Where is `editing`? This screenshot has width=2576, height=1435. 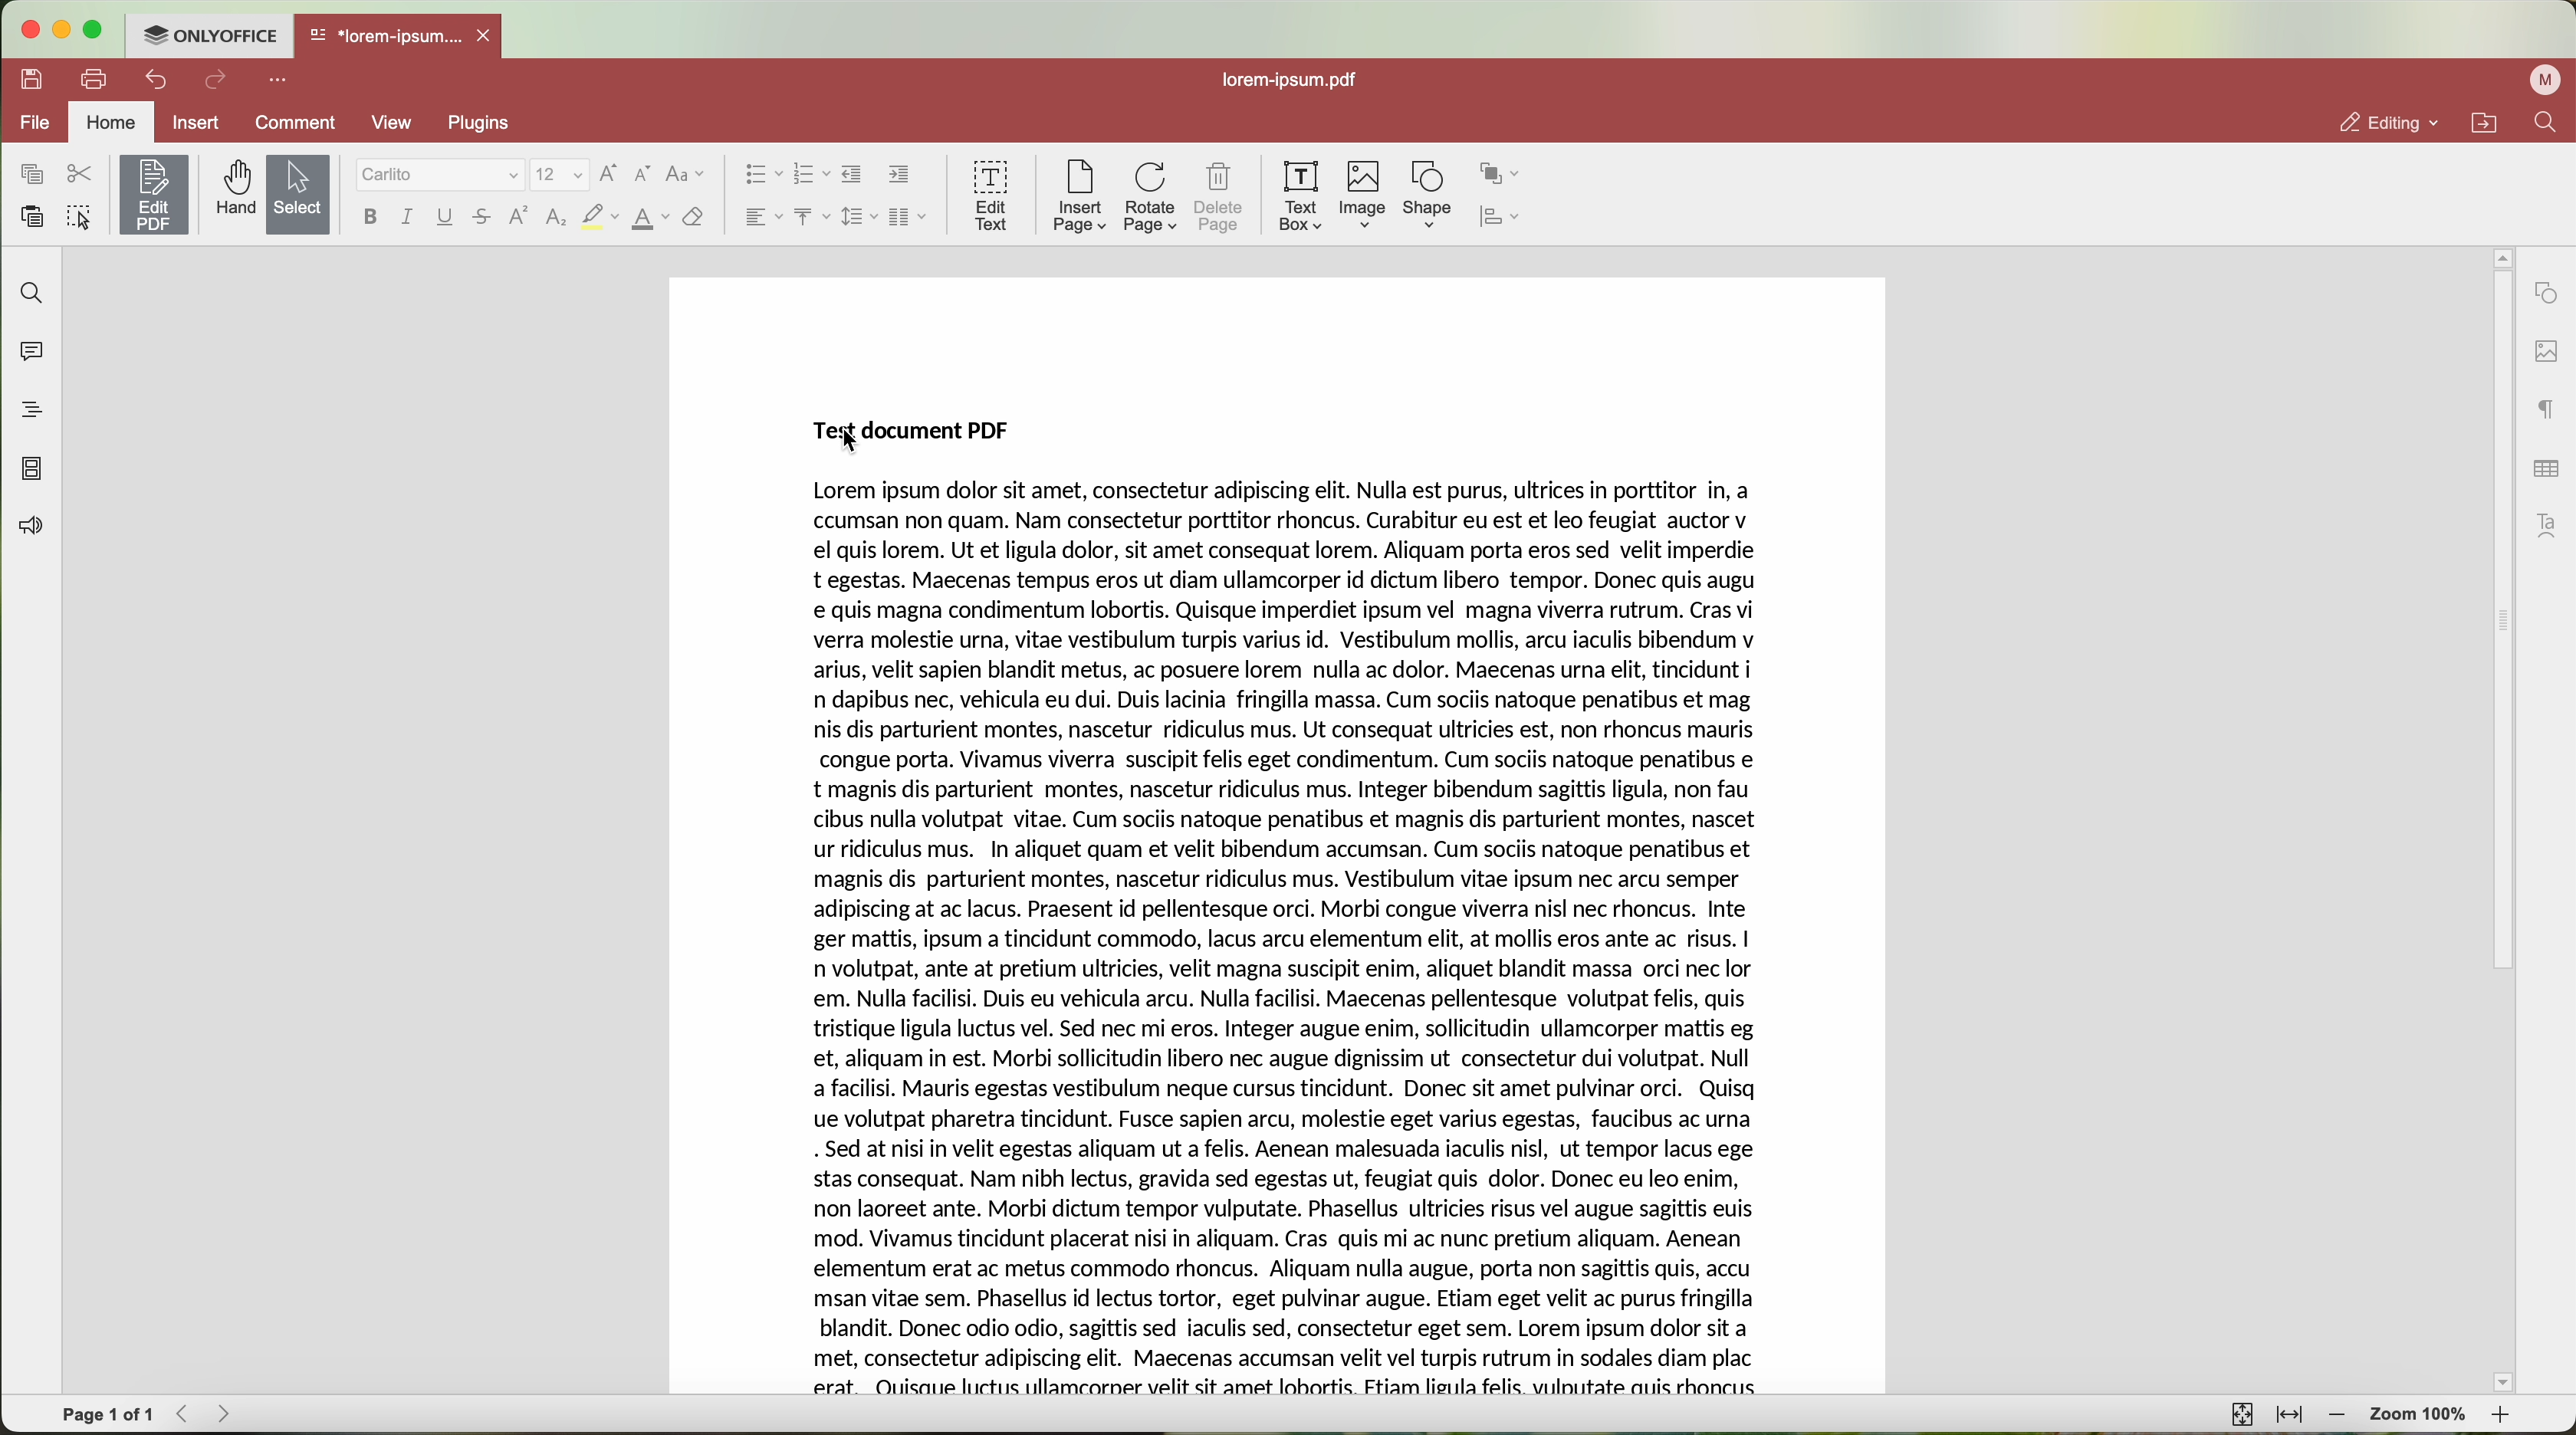
editing is located at coordinates (2389, 122).